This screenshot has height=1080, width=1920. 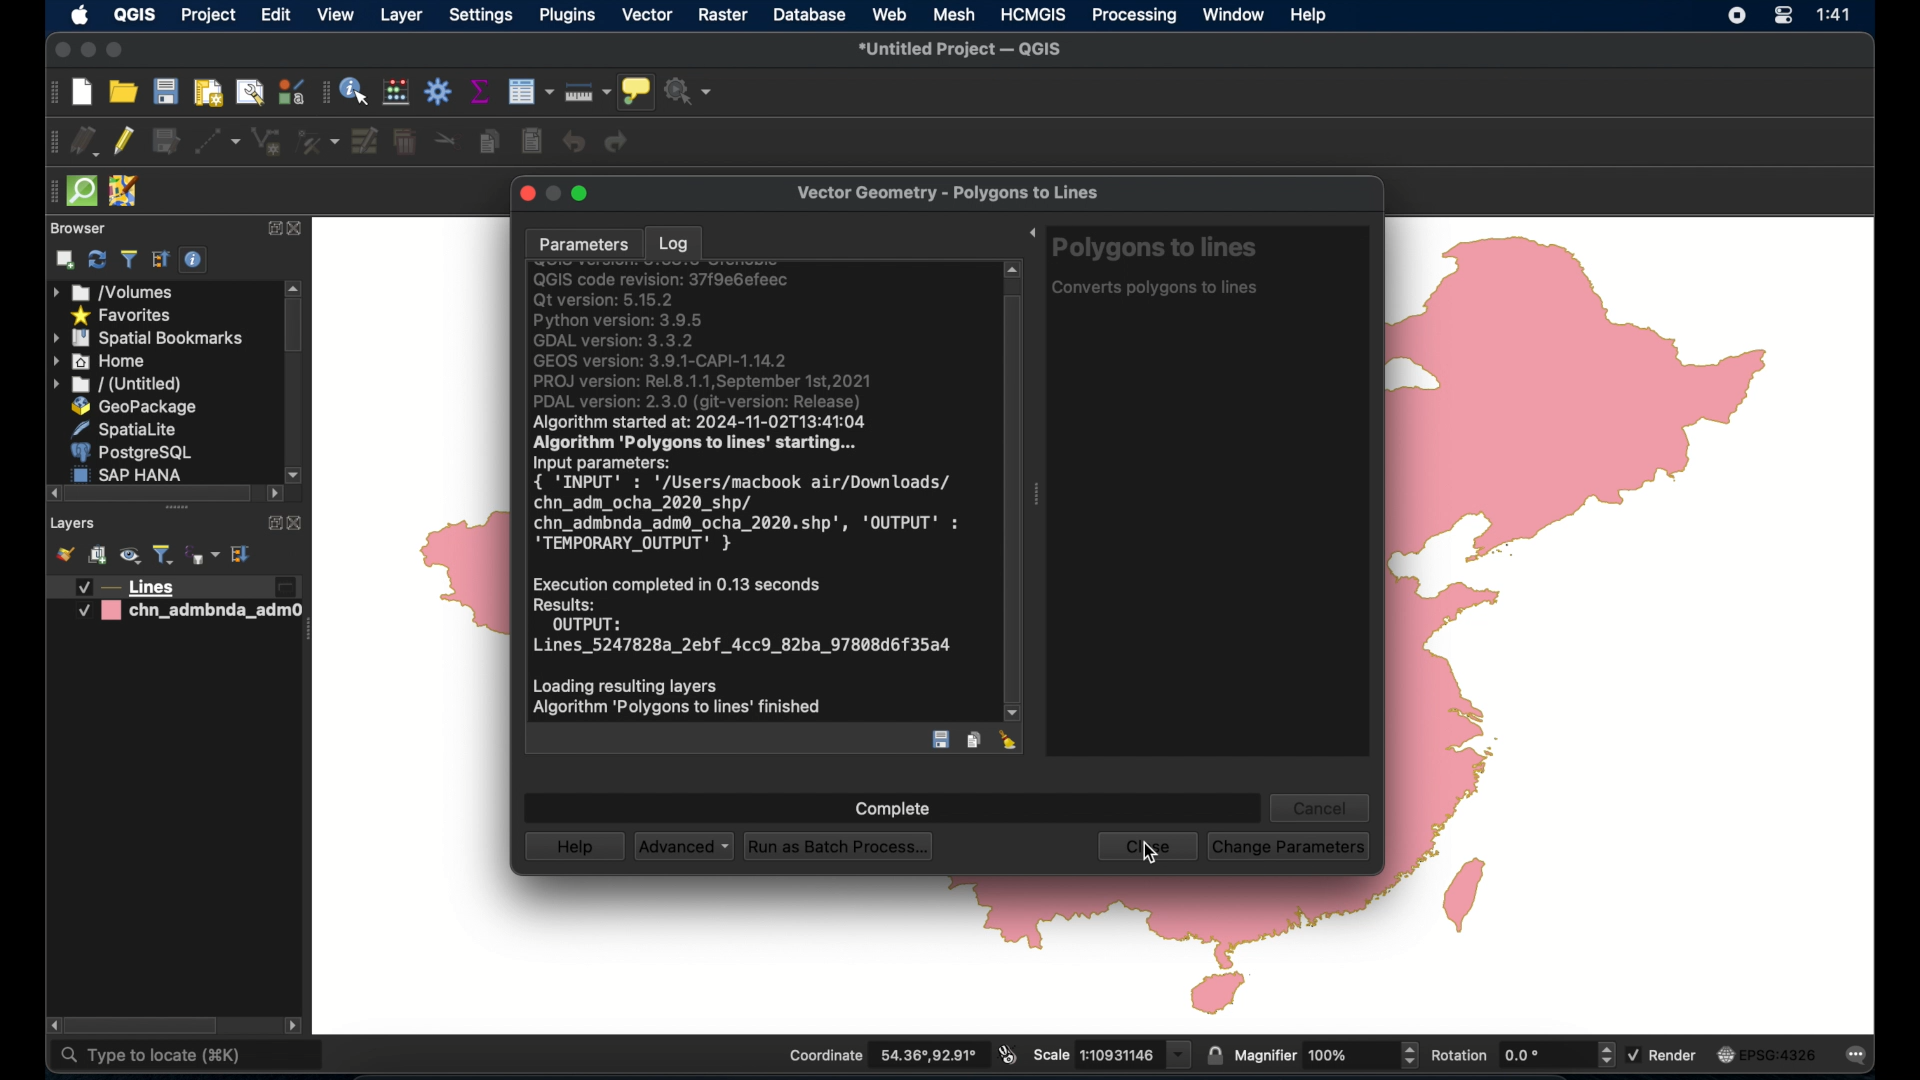 I want to click on polygons to lines tool info, so click(x=1169, y=269).